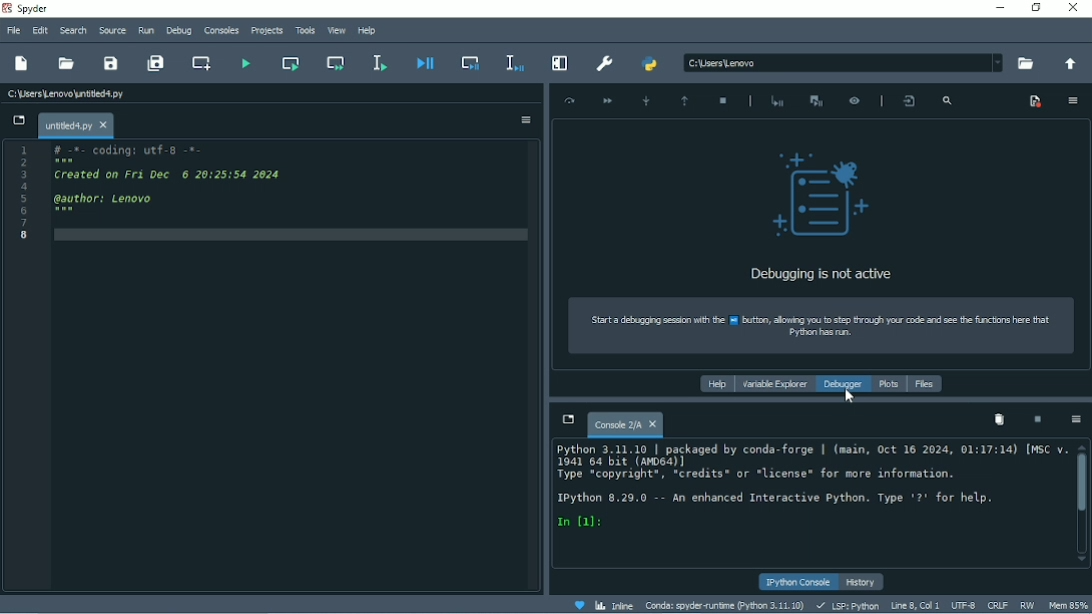  I want to click on Debugger, so click(844, 385).